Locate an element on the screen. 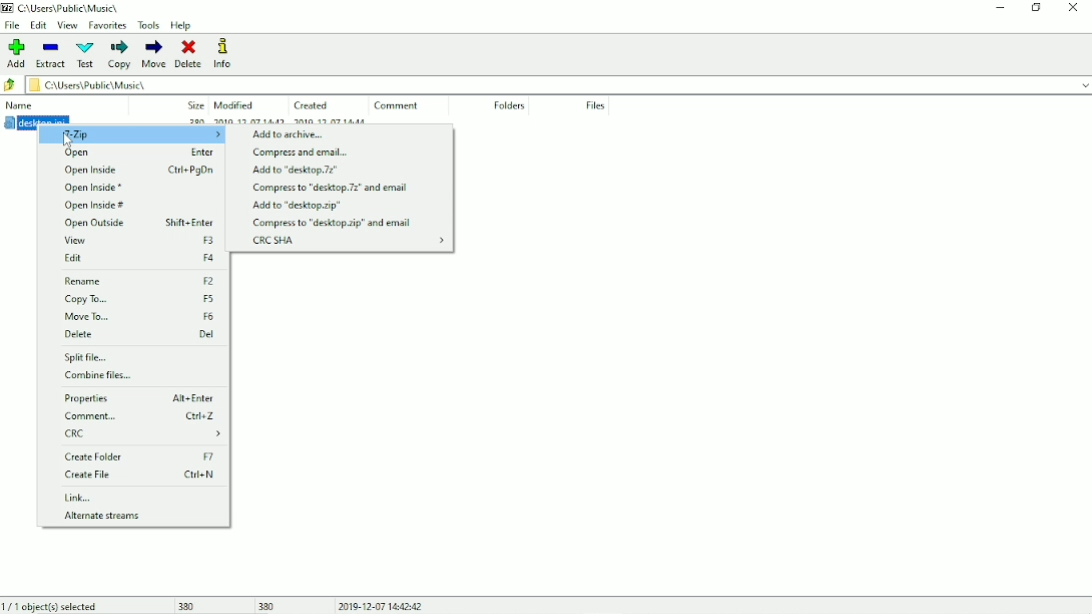 This screenshot has height=614, width=1092. Files is located at coordinates (596, 105).